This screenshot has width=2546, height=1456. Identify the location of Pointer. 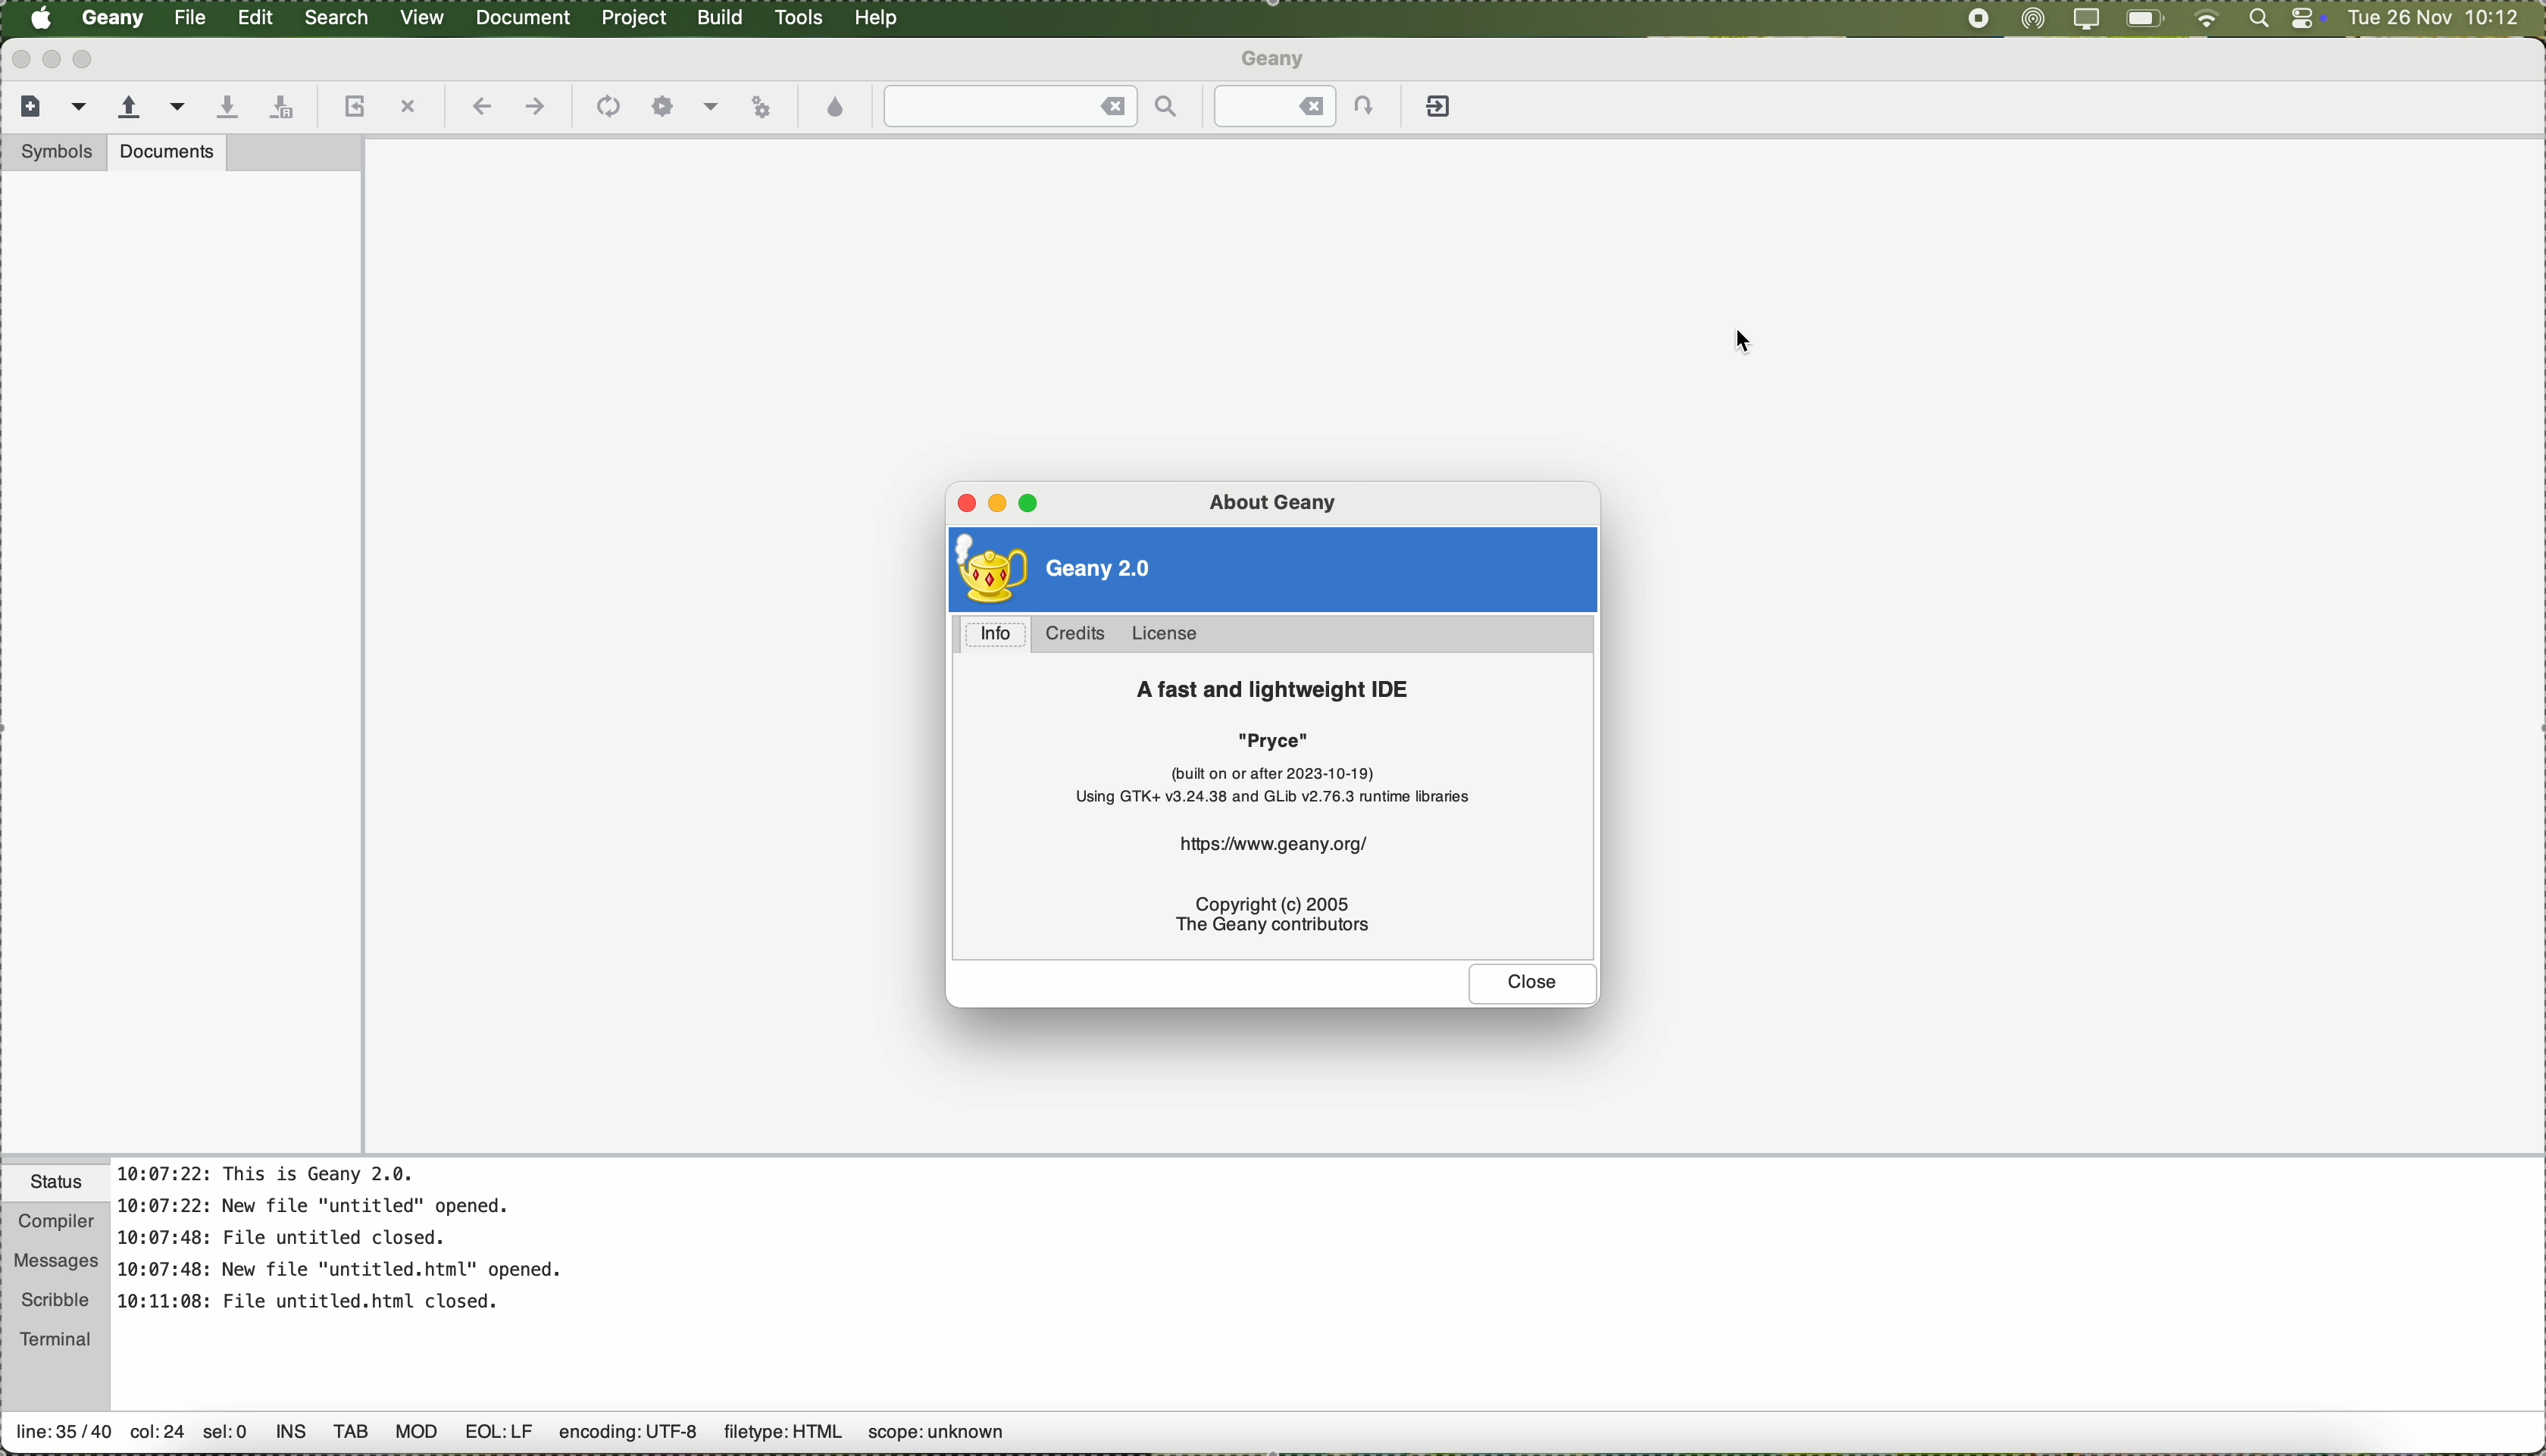
(1741, 337).